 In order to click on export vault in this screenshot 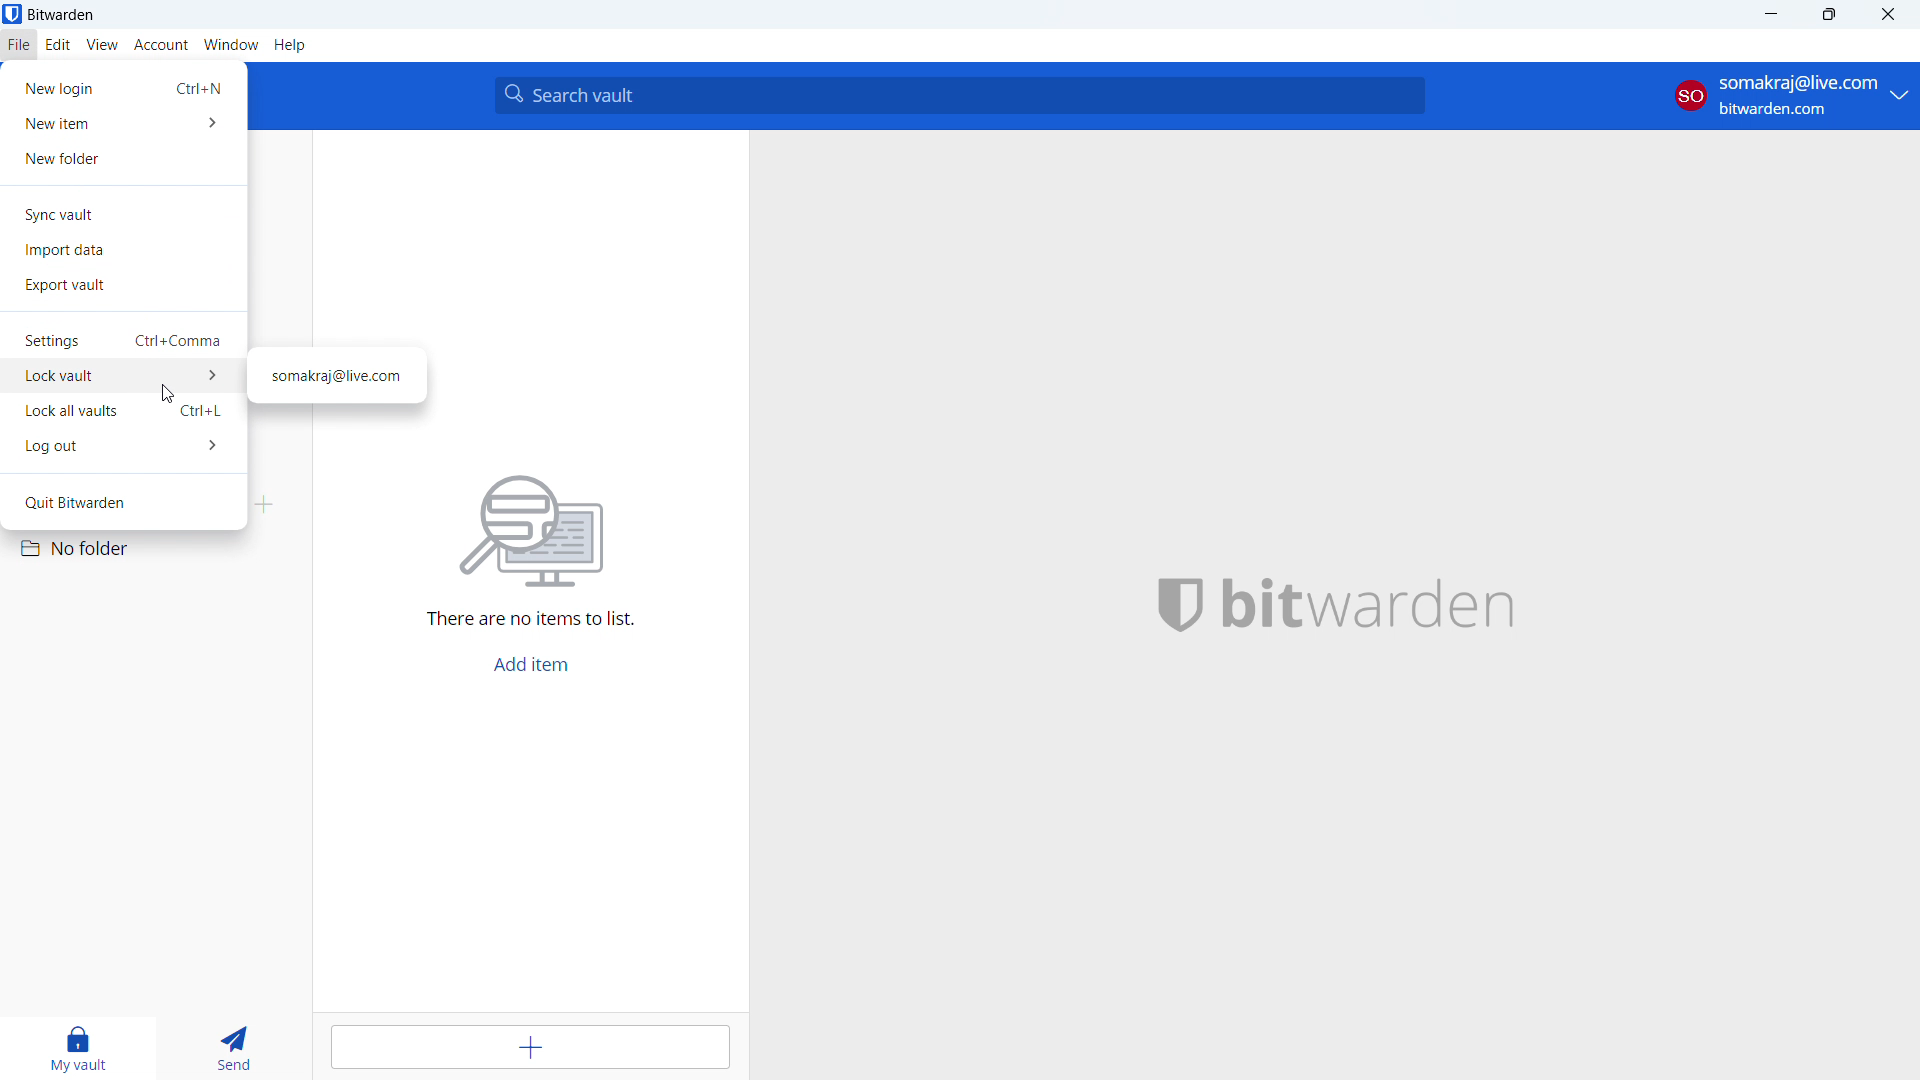, I will do `click(124, 285)`.